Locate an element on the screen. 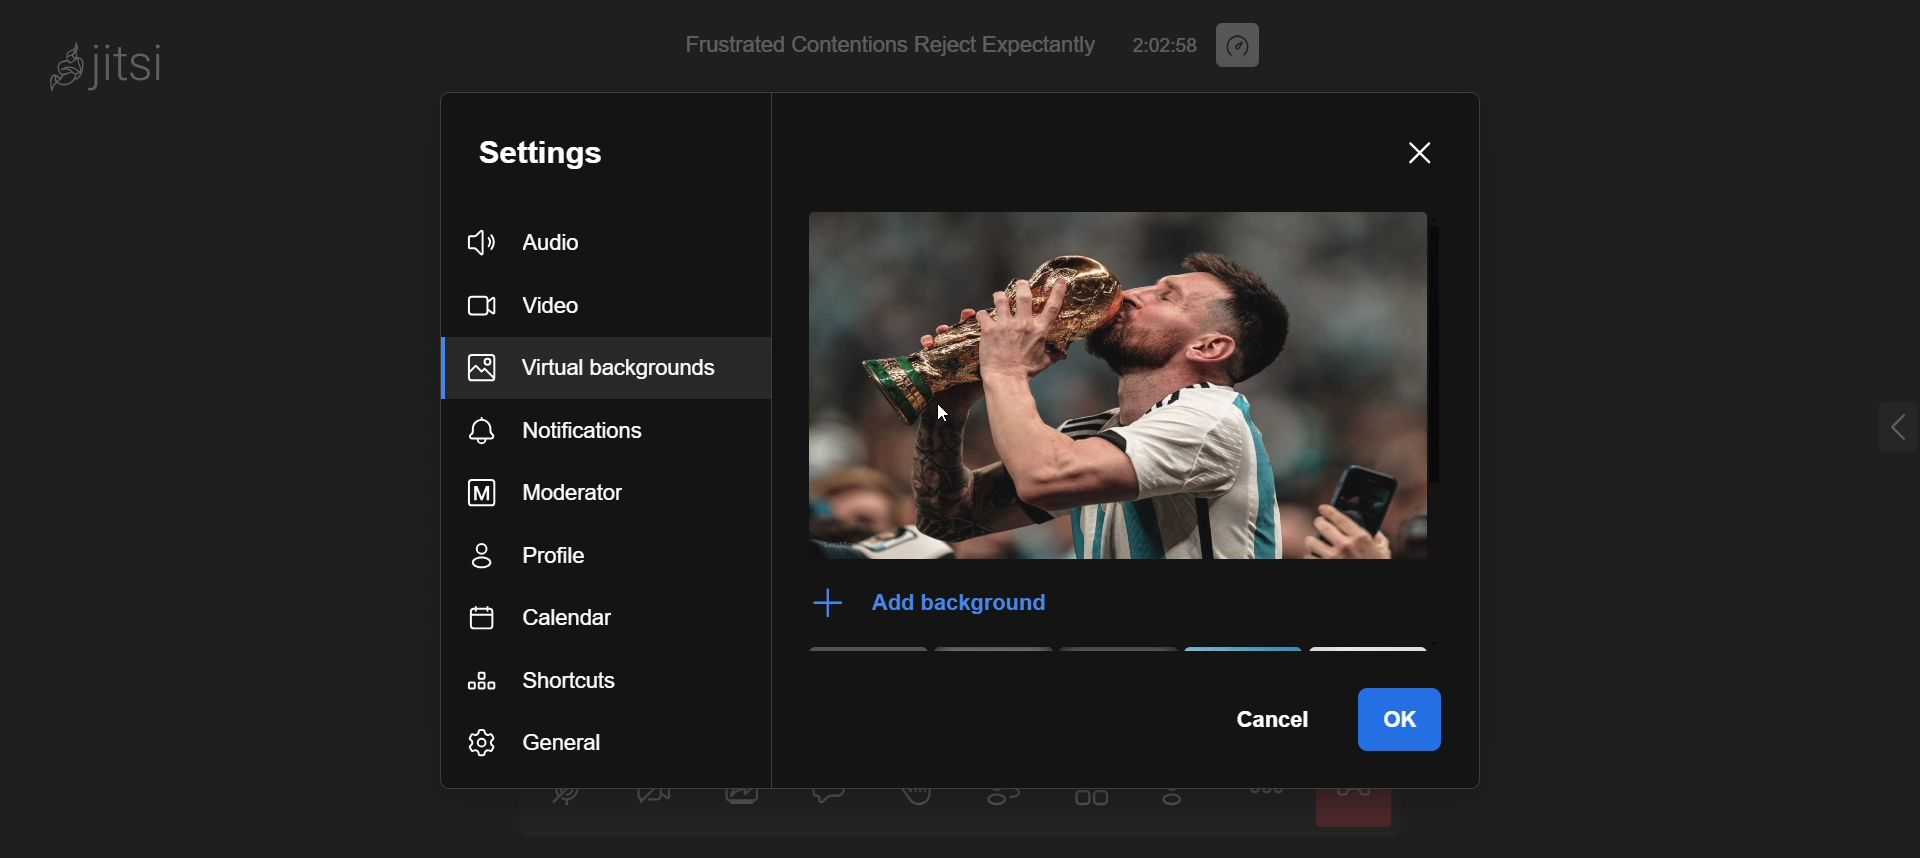 Image resolution: width=1920 pixels, height=858 pixels. ok is located at coordinates (1399, 713).